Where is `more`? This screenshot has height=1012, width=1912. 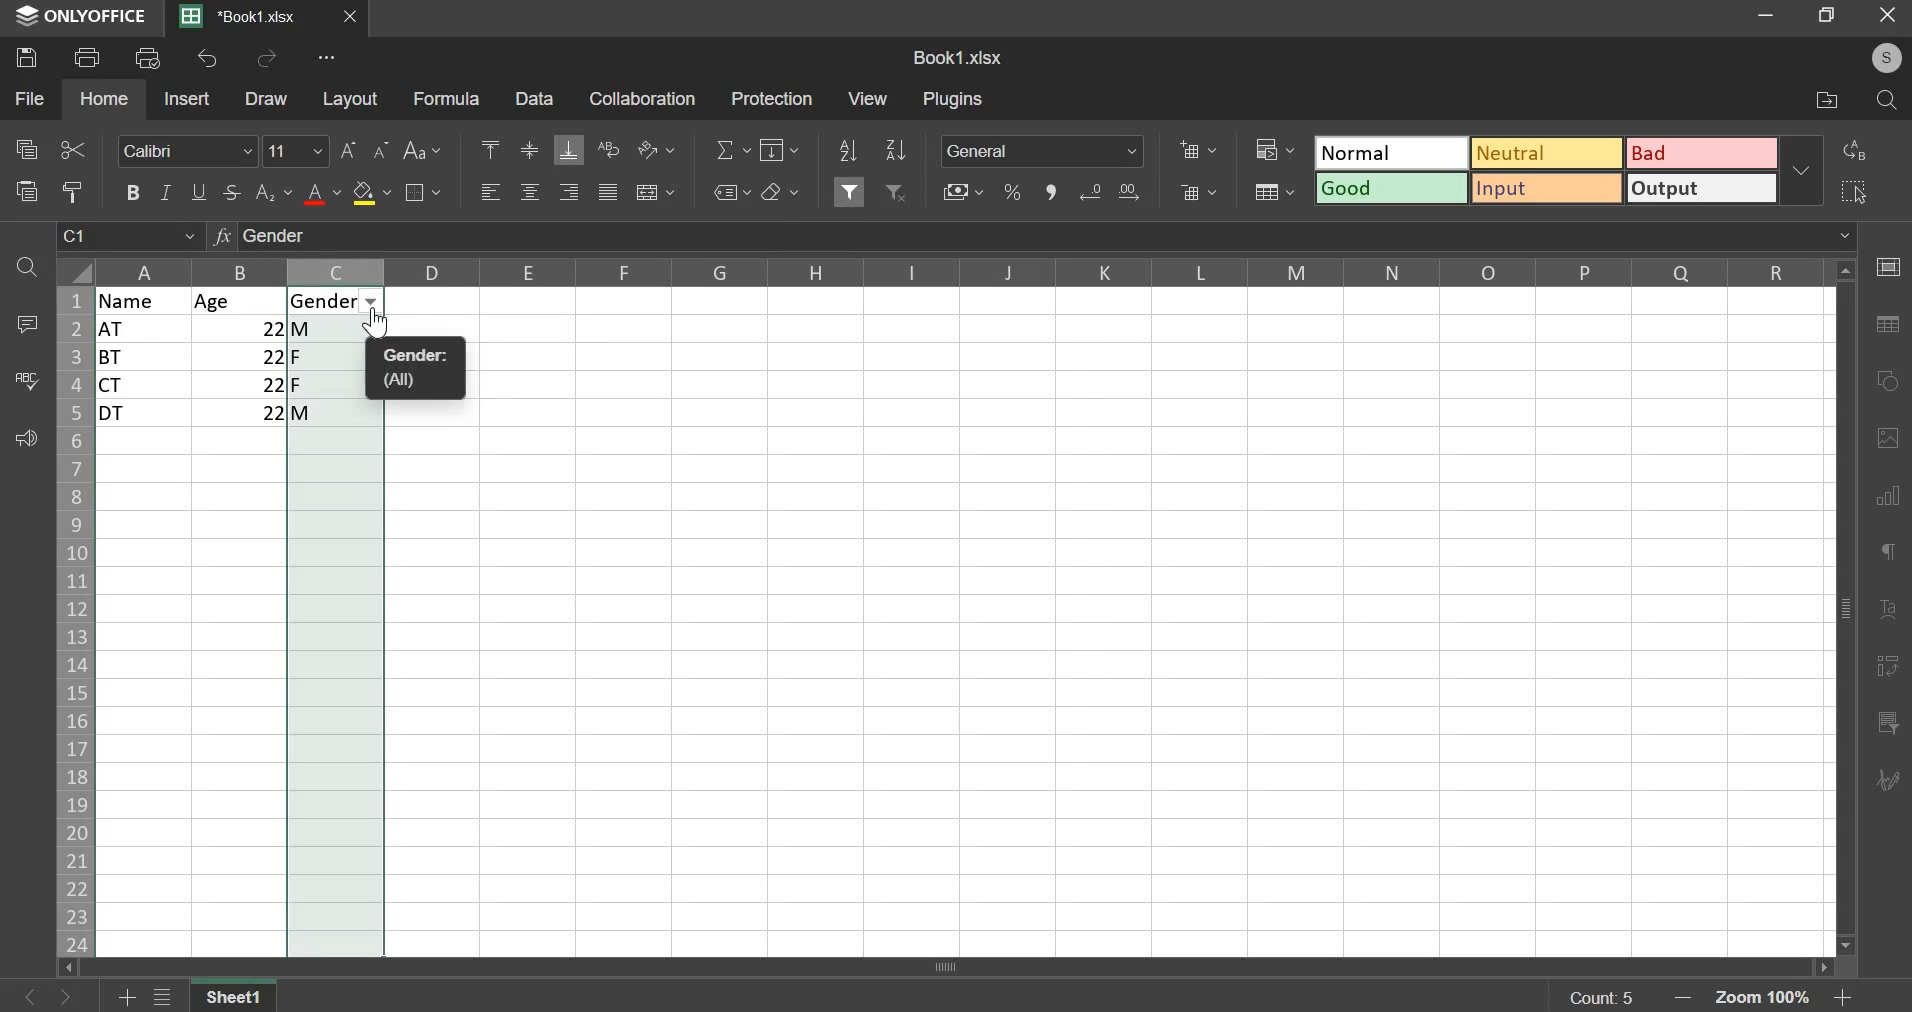
more is located at coordinates (321, 61).